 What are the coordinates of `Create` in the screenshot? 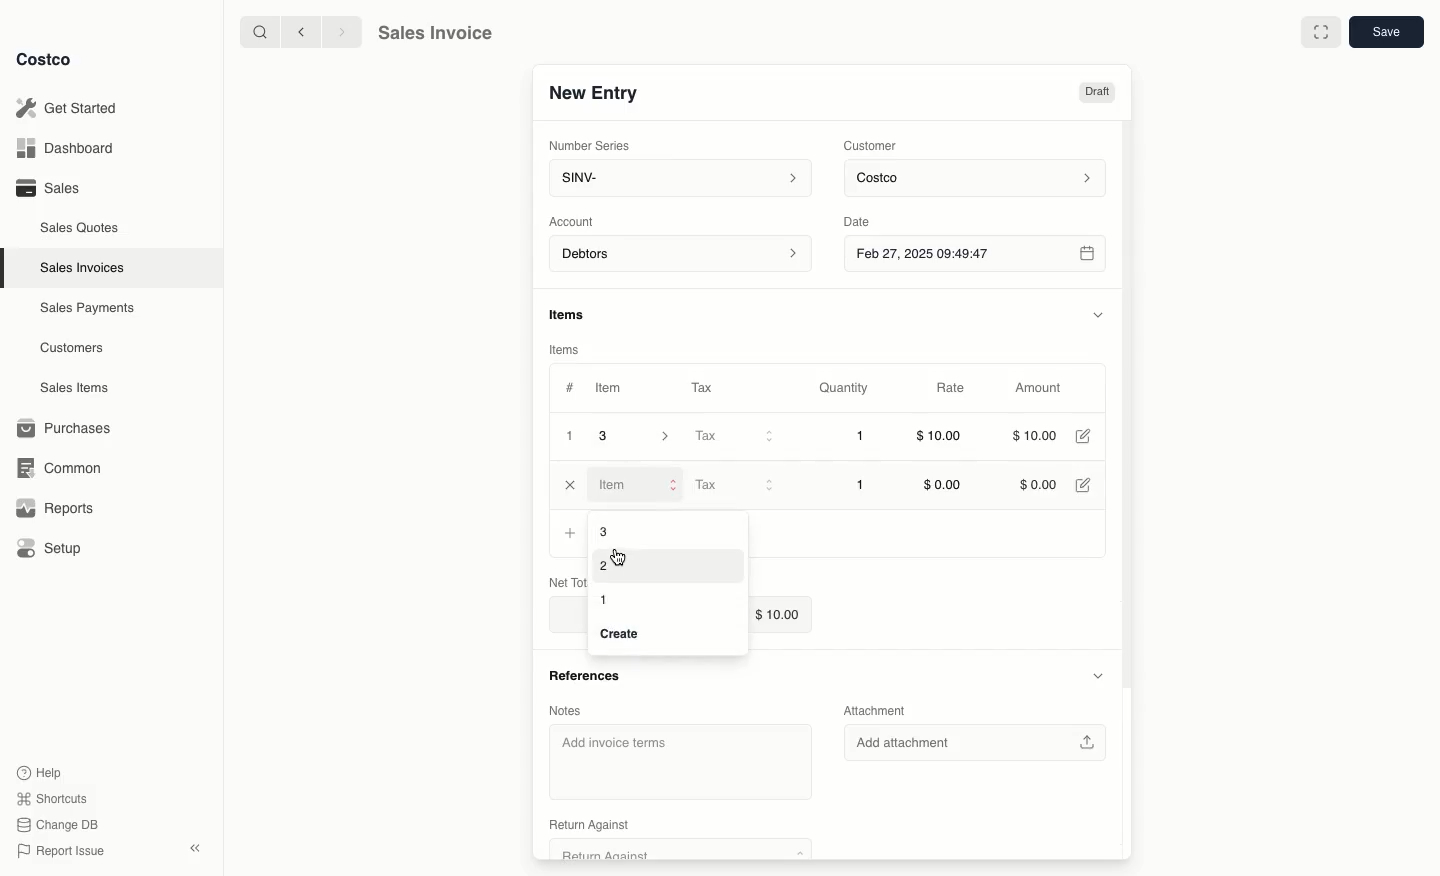 It's located at (625, 635).